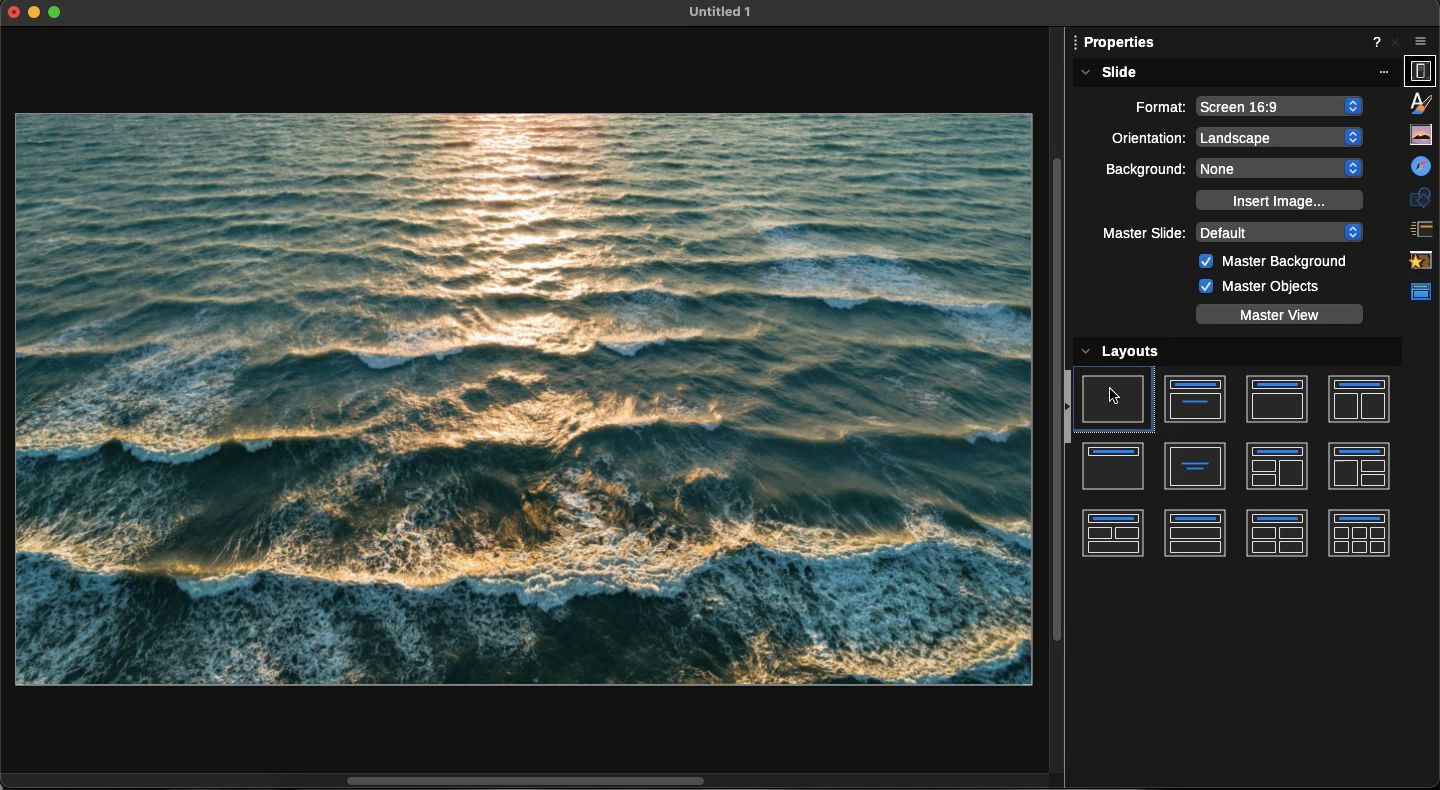 The height and width of the screenshot is (790, 1440). Describe the element at coordinates (1422, 228) in the screenshot. I see `Slide transition` at that location.